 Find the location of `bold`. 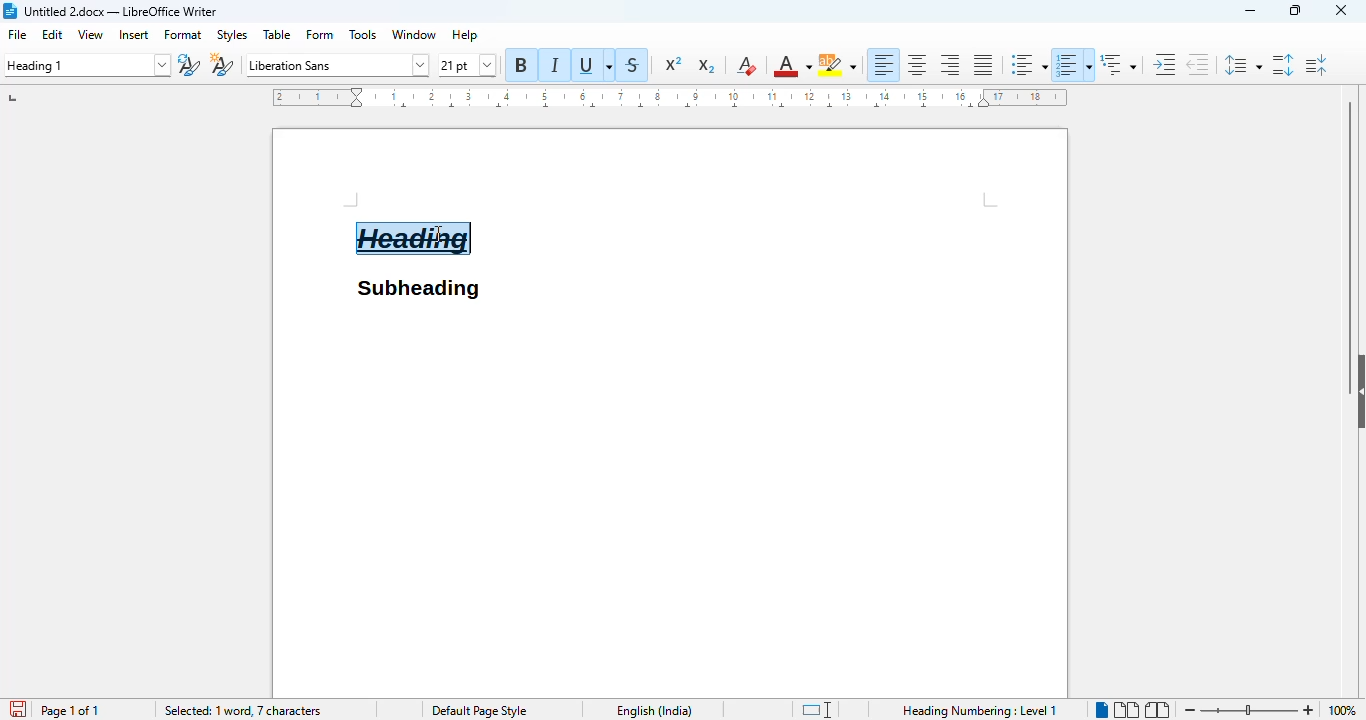

bold is located at coordinates (522, 64).